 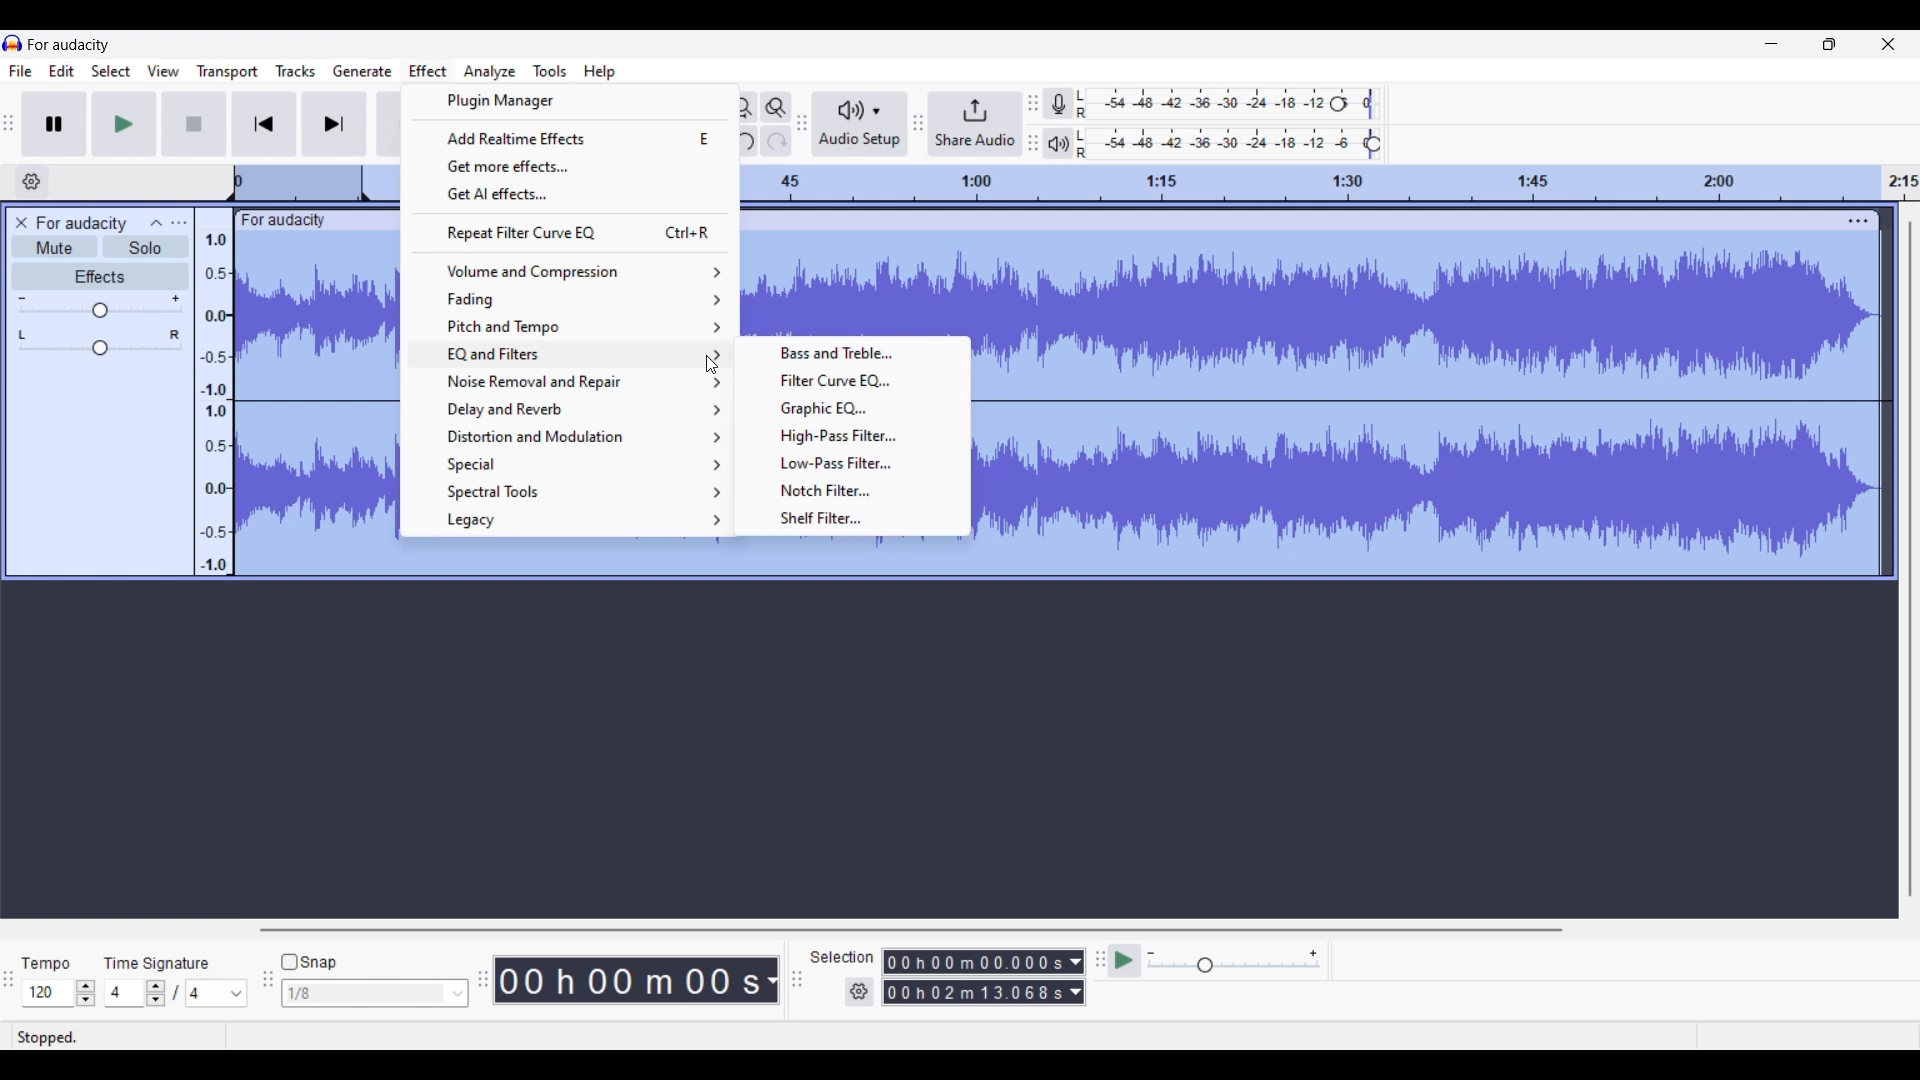 I want to click on Low pass filter, so click(x=855, y=463).